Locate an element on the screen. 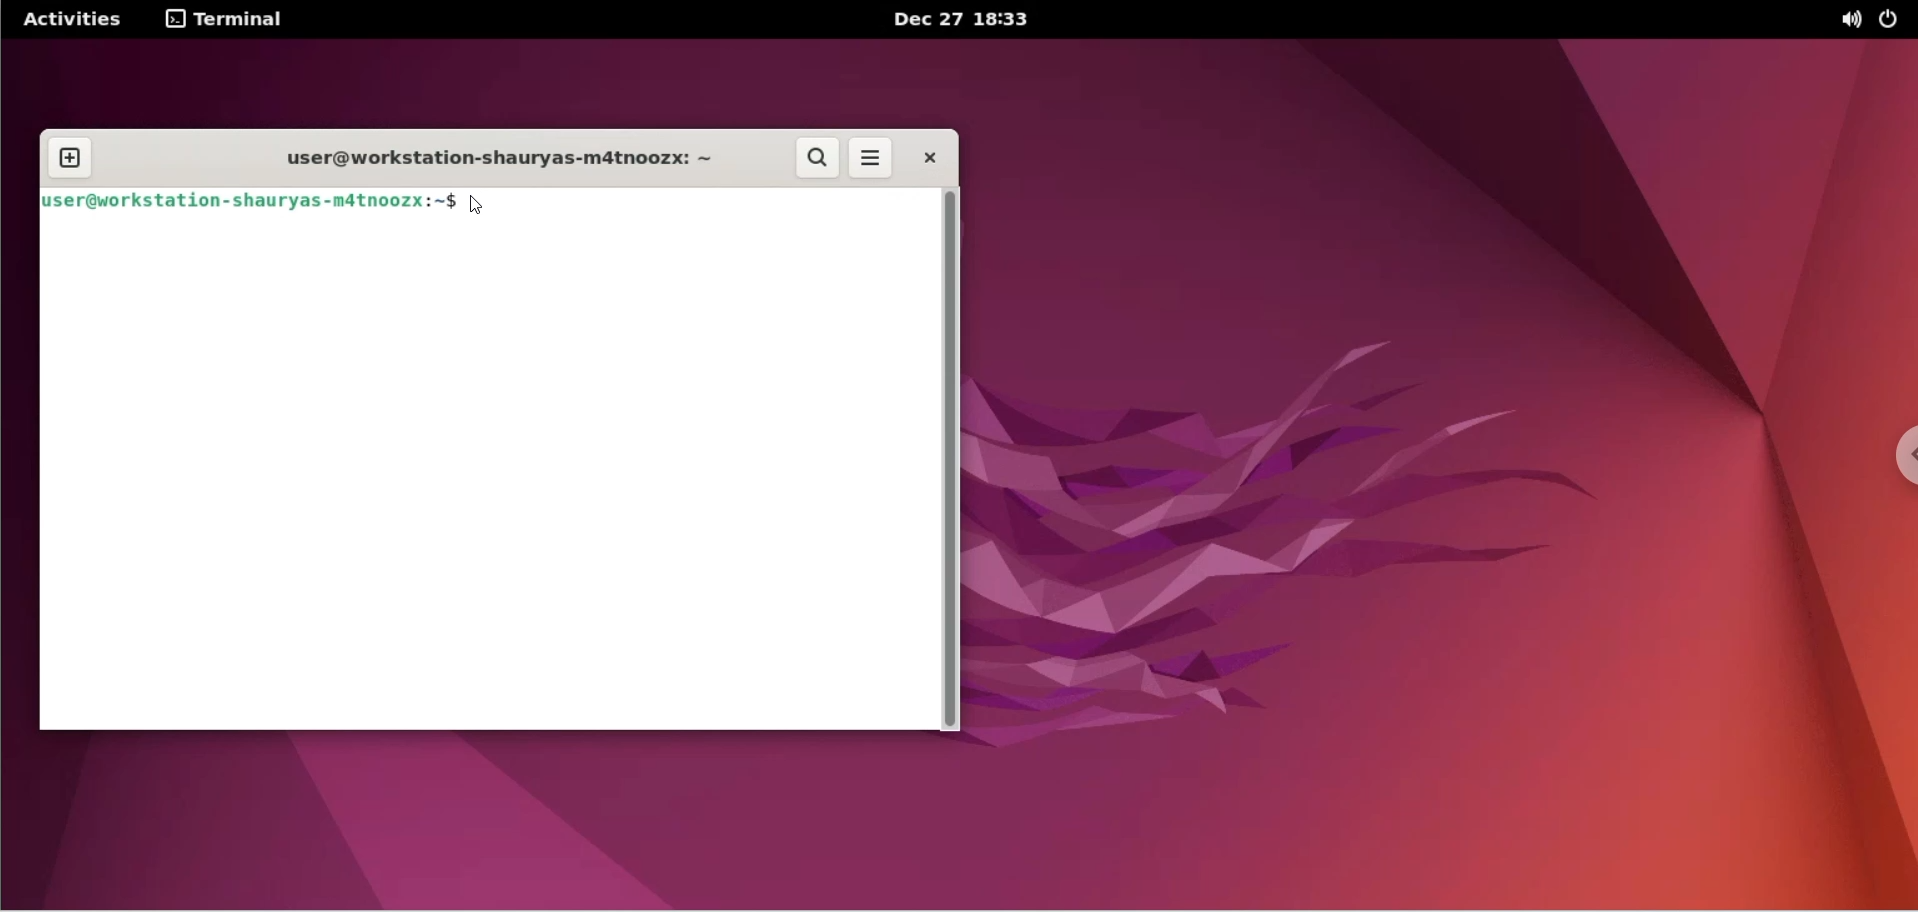 The width and height of the screenshot is (1918, 912). user@workstation-shauryas-m4tnoozx:~$ is located at coordinates (252, 203).